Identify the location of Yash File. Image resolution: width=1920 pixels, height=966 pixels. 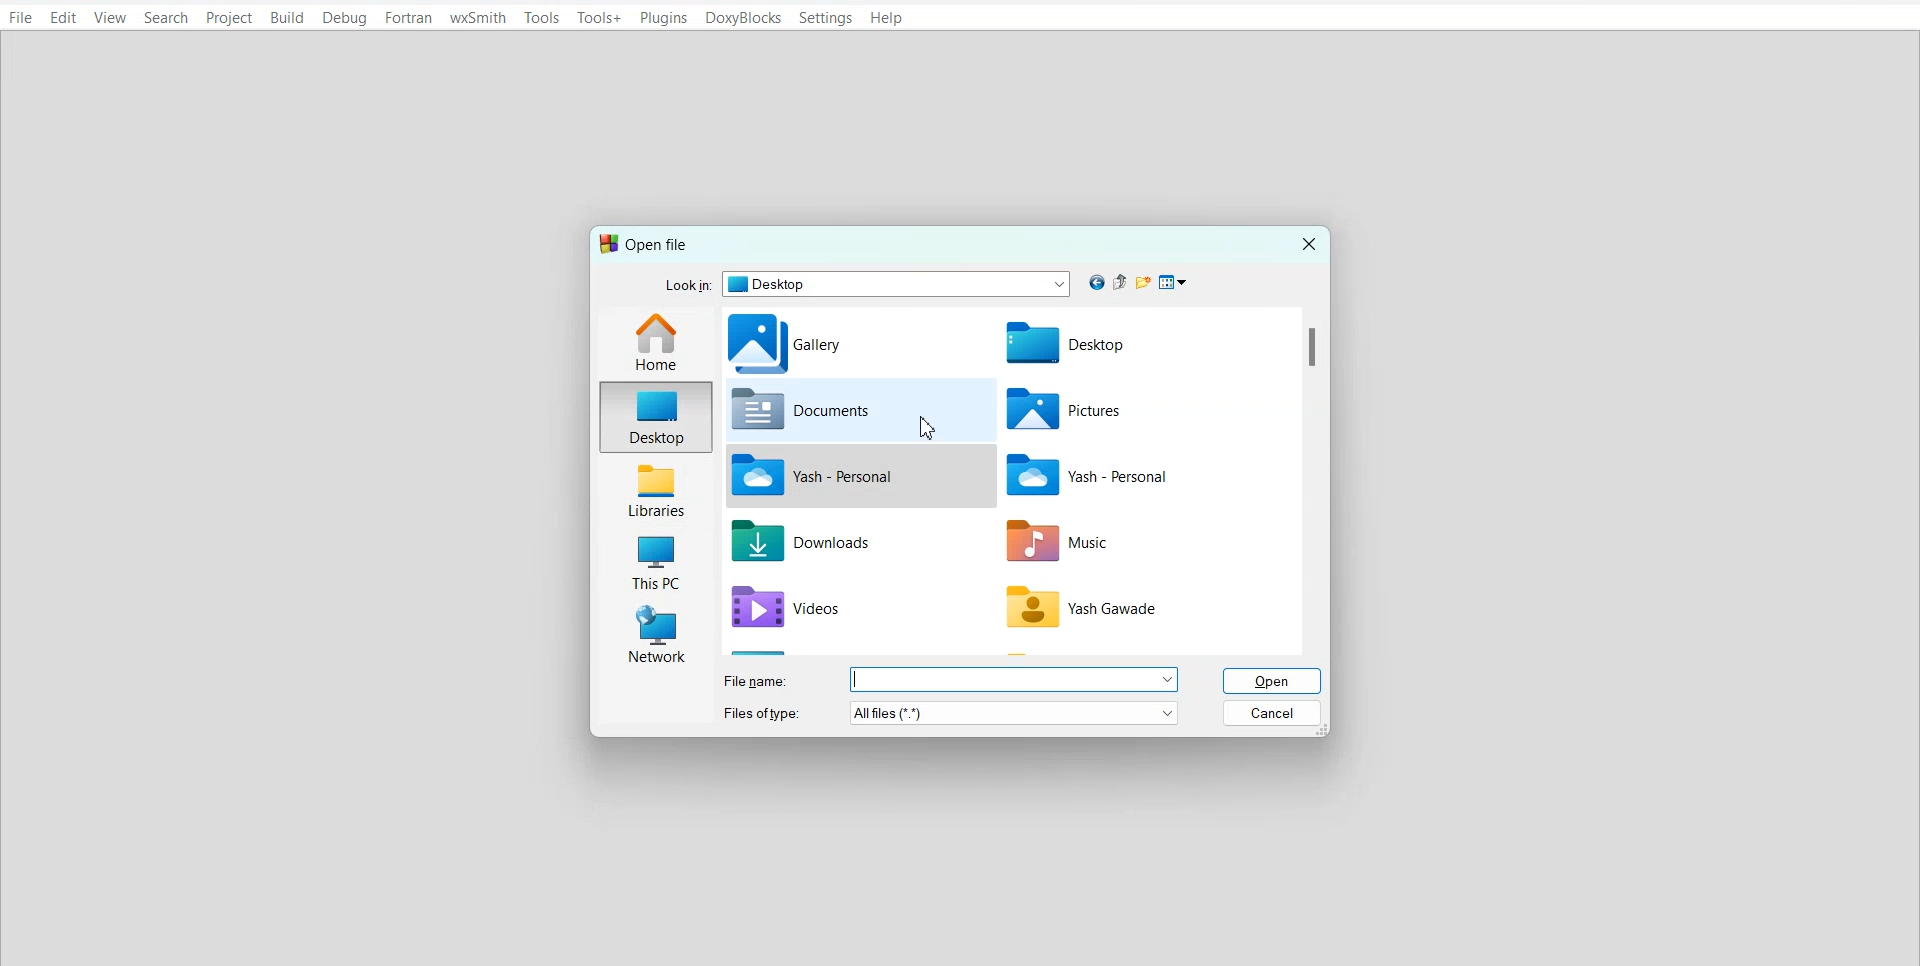
(1142, 476).